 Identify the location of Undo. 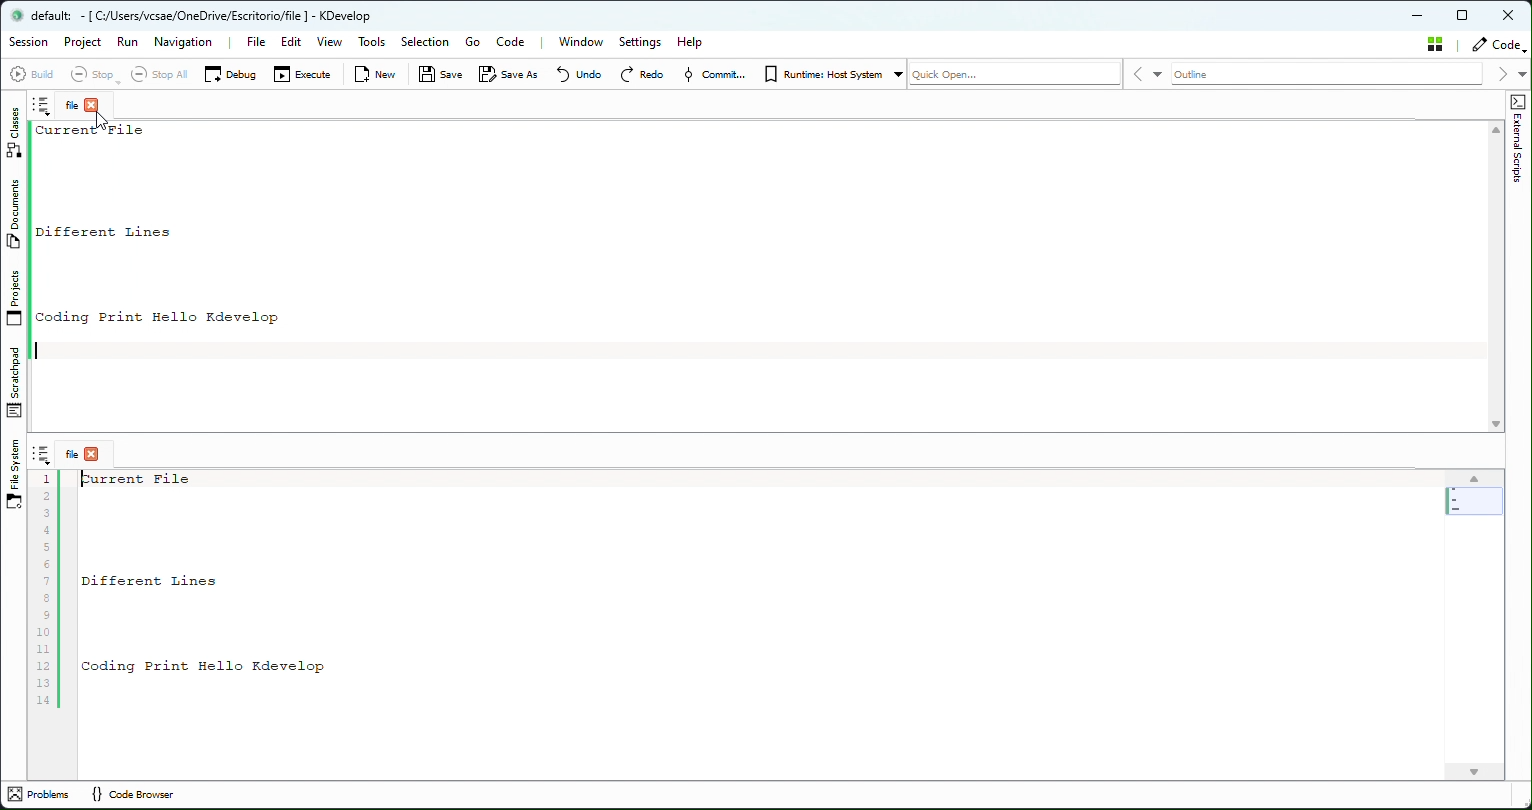
(579, 76).